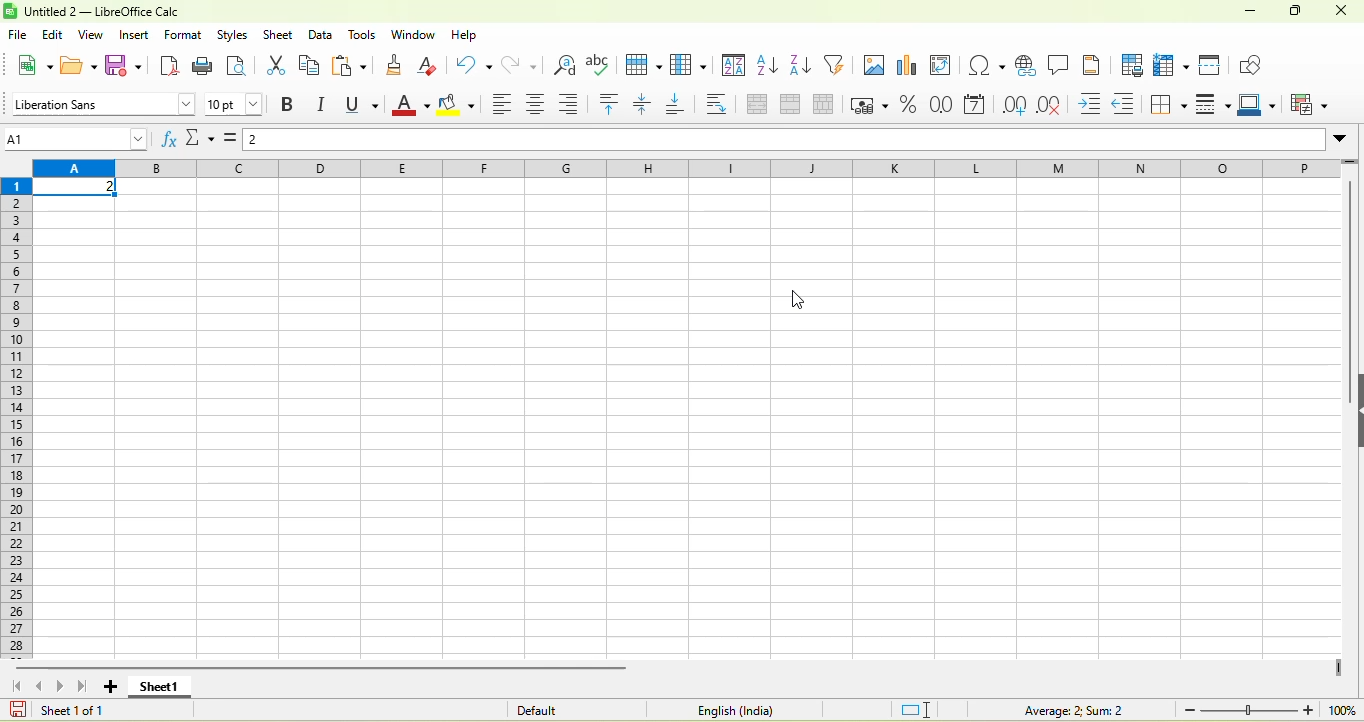 This screenshot has height=722, width=1364. What do you see at coordinates (1347, 140) in the screenshot?
I see `expand formula bar` at bounding box center [1347, 140].